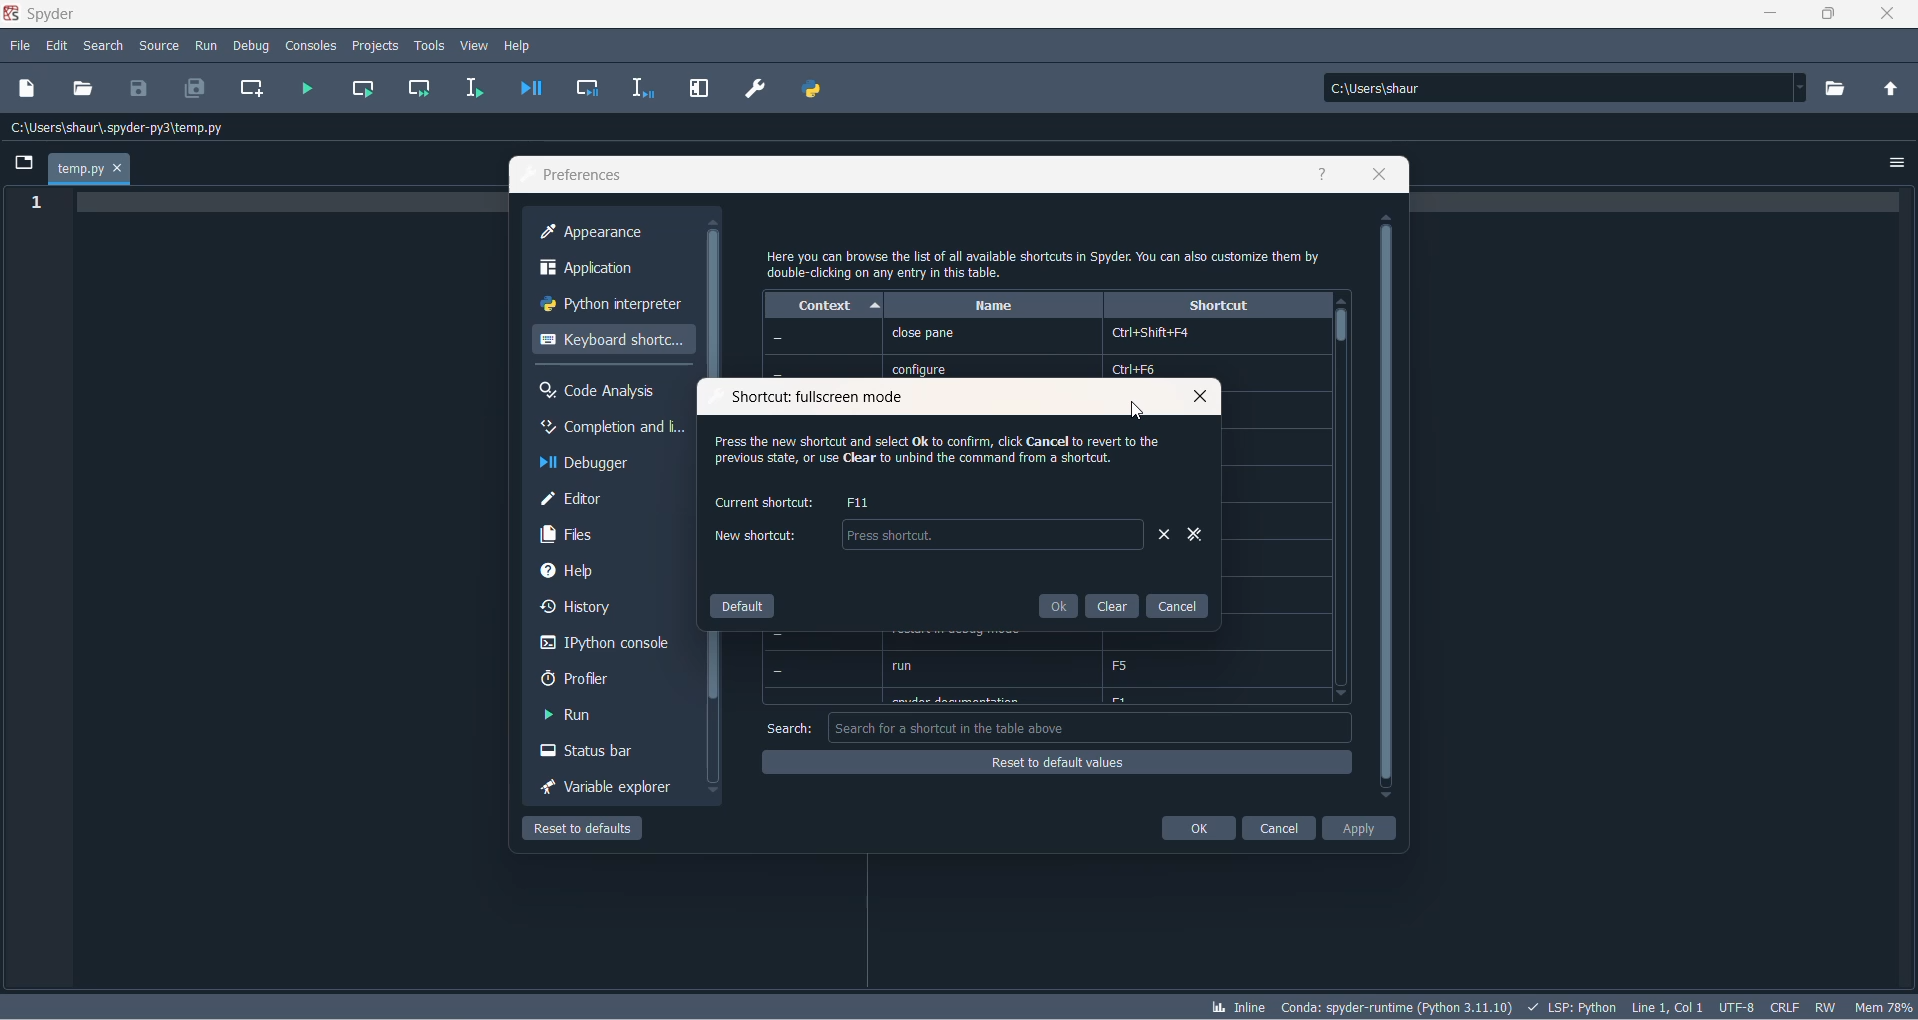  What do you see at coordinates (159, 48) in the screenshot?
I see `source` at bounding box center [159, 48].